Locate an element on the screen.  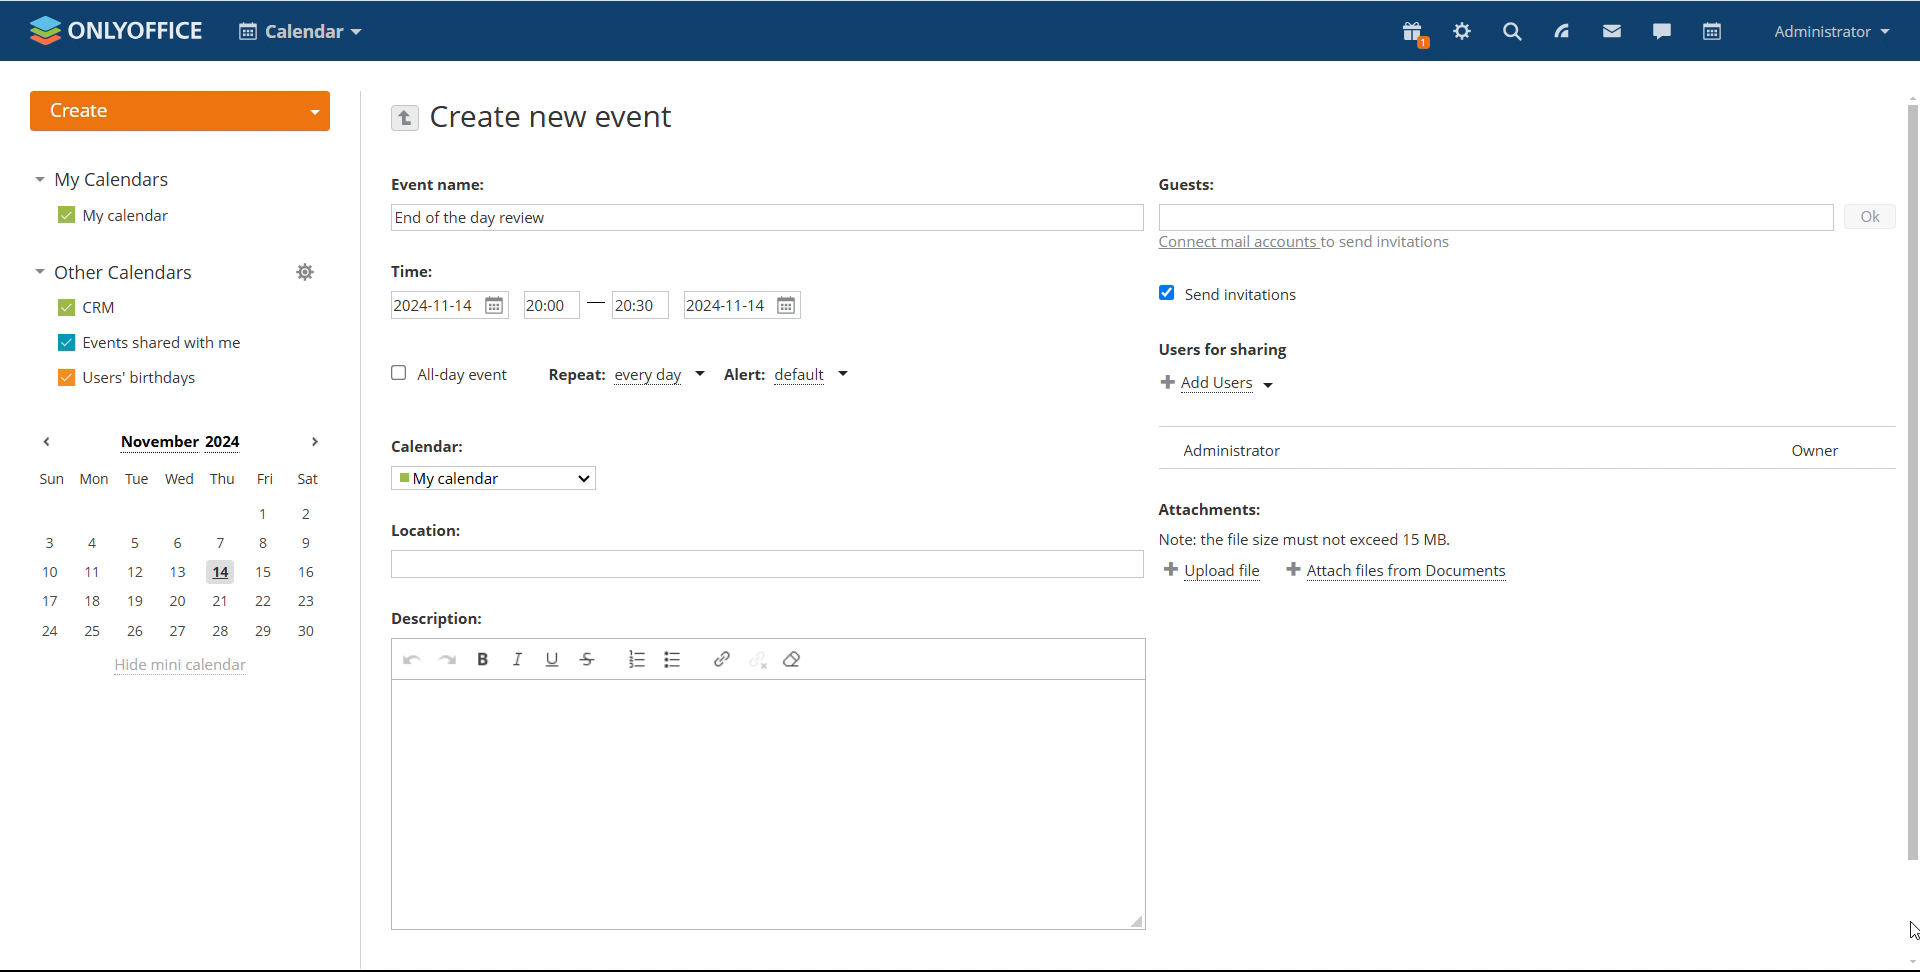
calendar is located at coordinates (1712, 32).